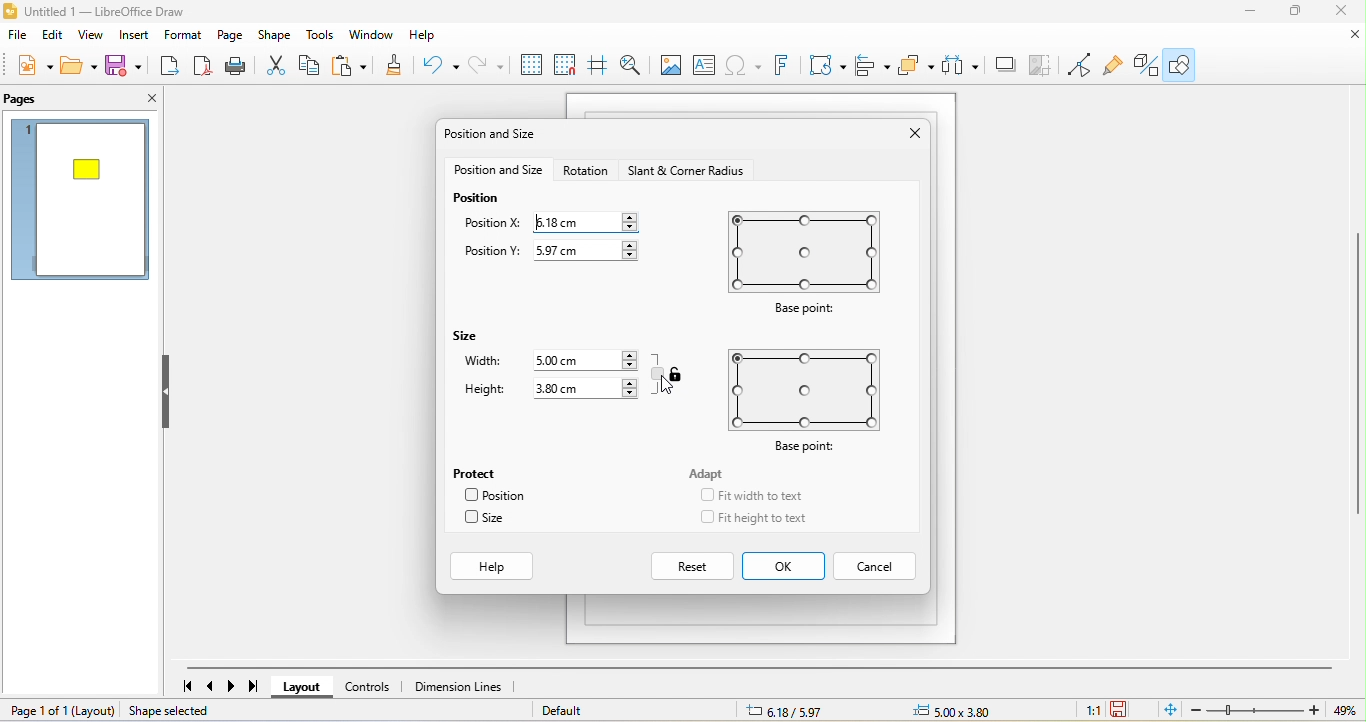 The image size is (1366, 722). I want to click on layout, so click(305, 689).